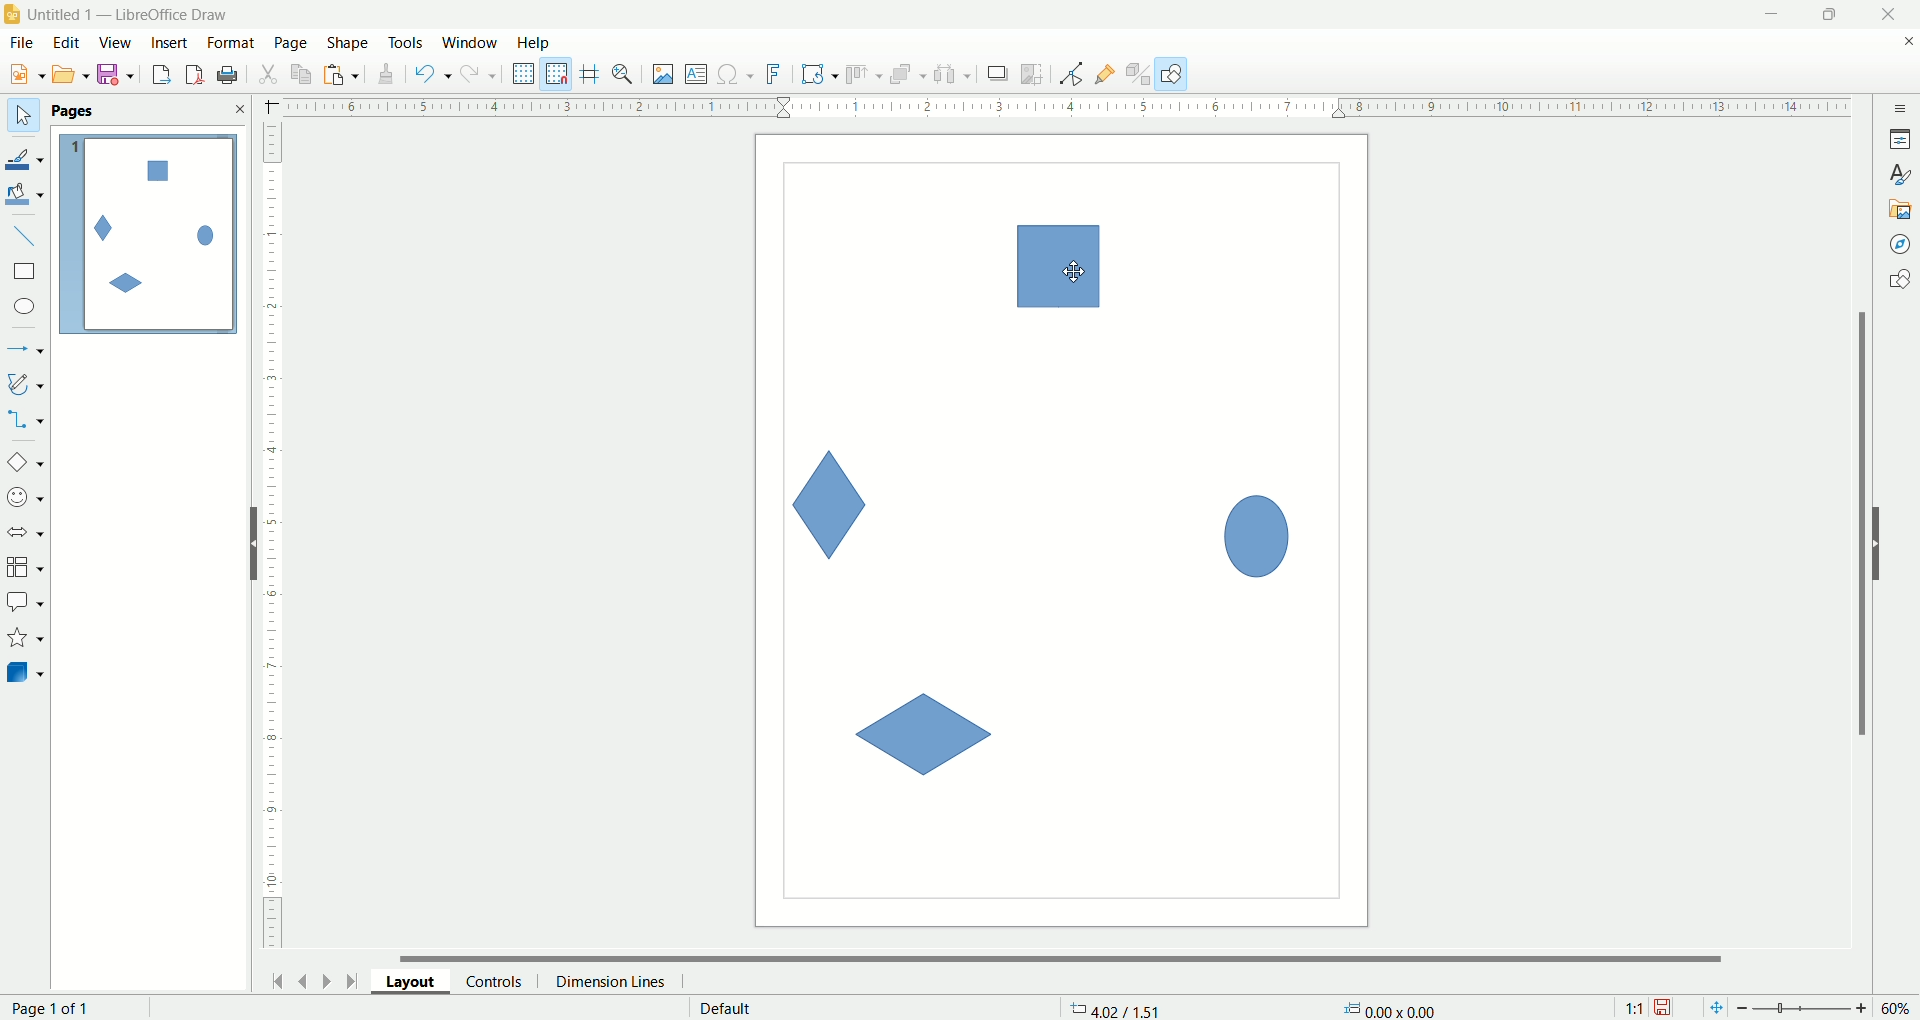 Image resolution: width=1920 pixels, height=1020 pixels. What do you see at coordinates (1105, 75) in the screenshot?
I see `gluepoint function` at bounding box center [1105, 75].